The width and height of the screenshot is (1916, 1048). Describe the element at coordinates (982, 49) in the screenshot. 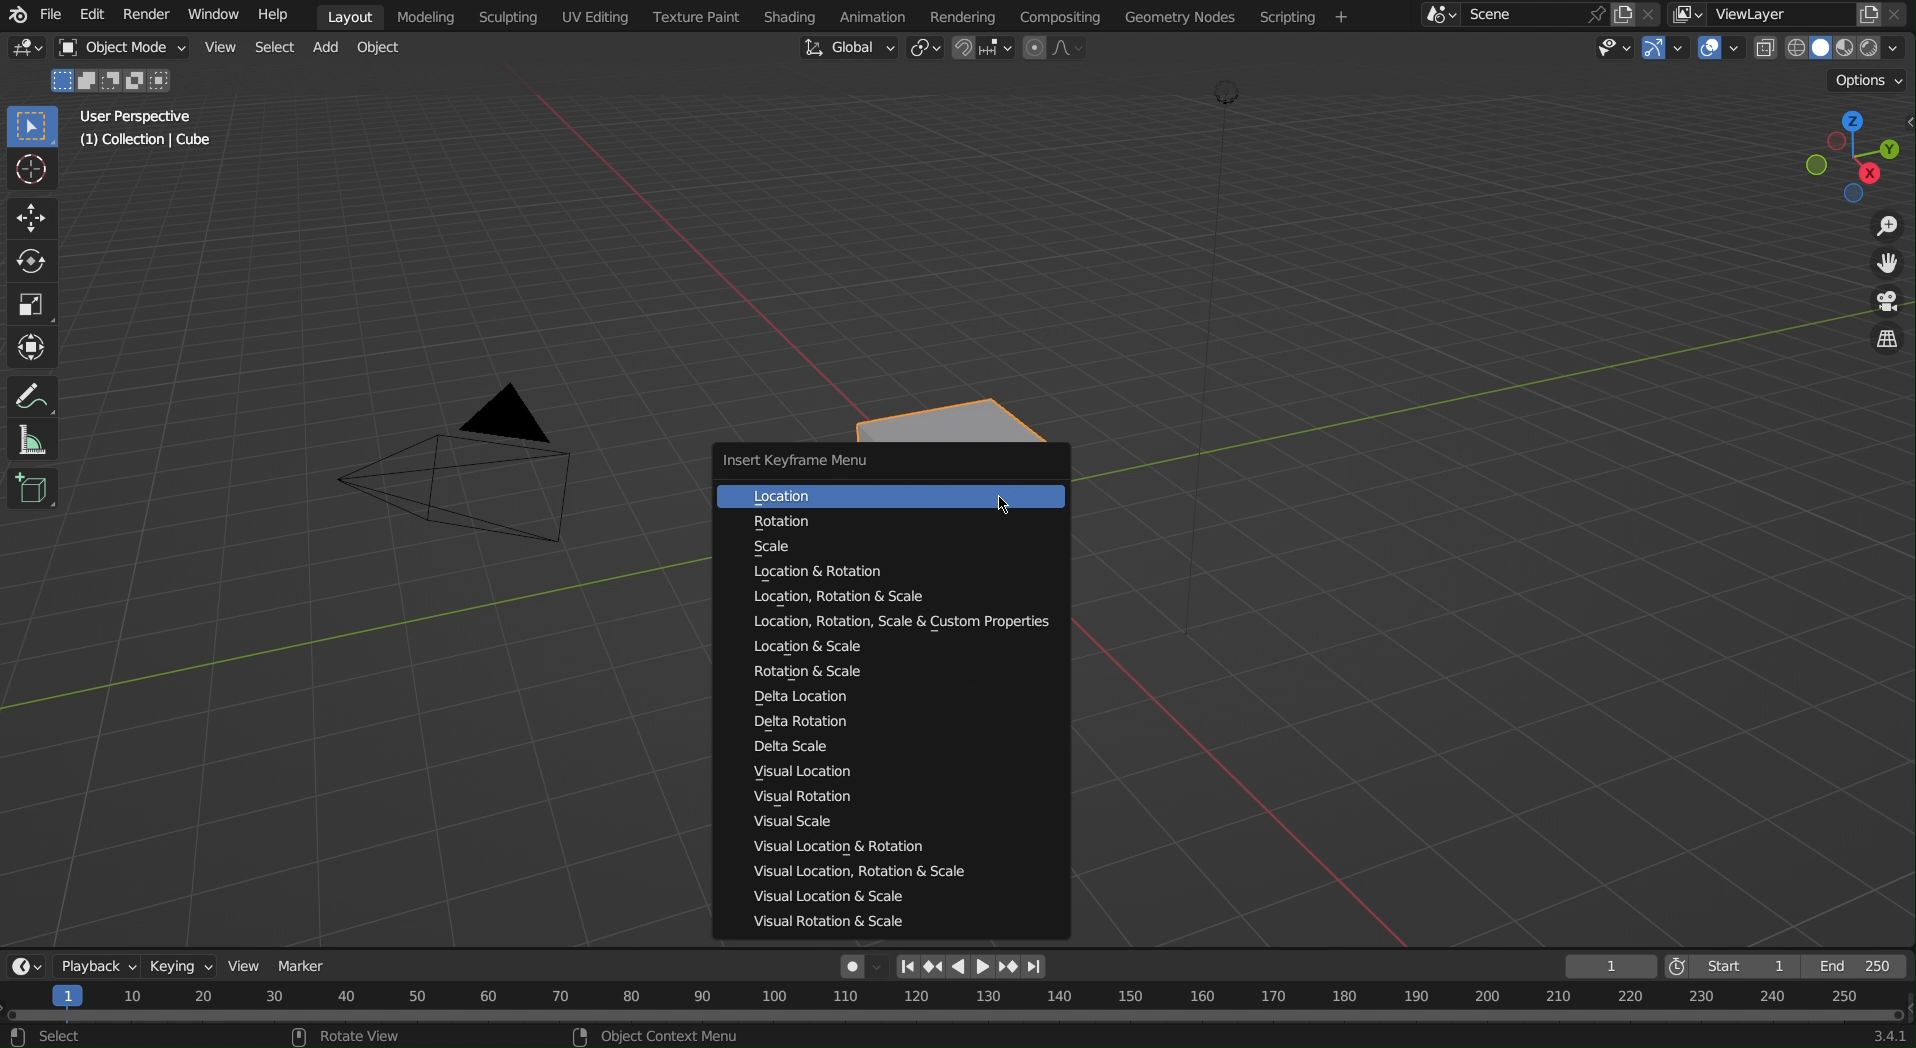

I see `Snap` at that location.